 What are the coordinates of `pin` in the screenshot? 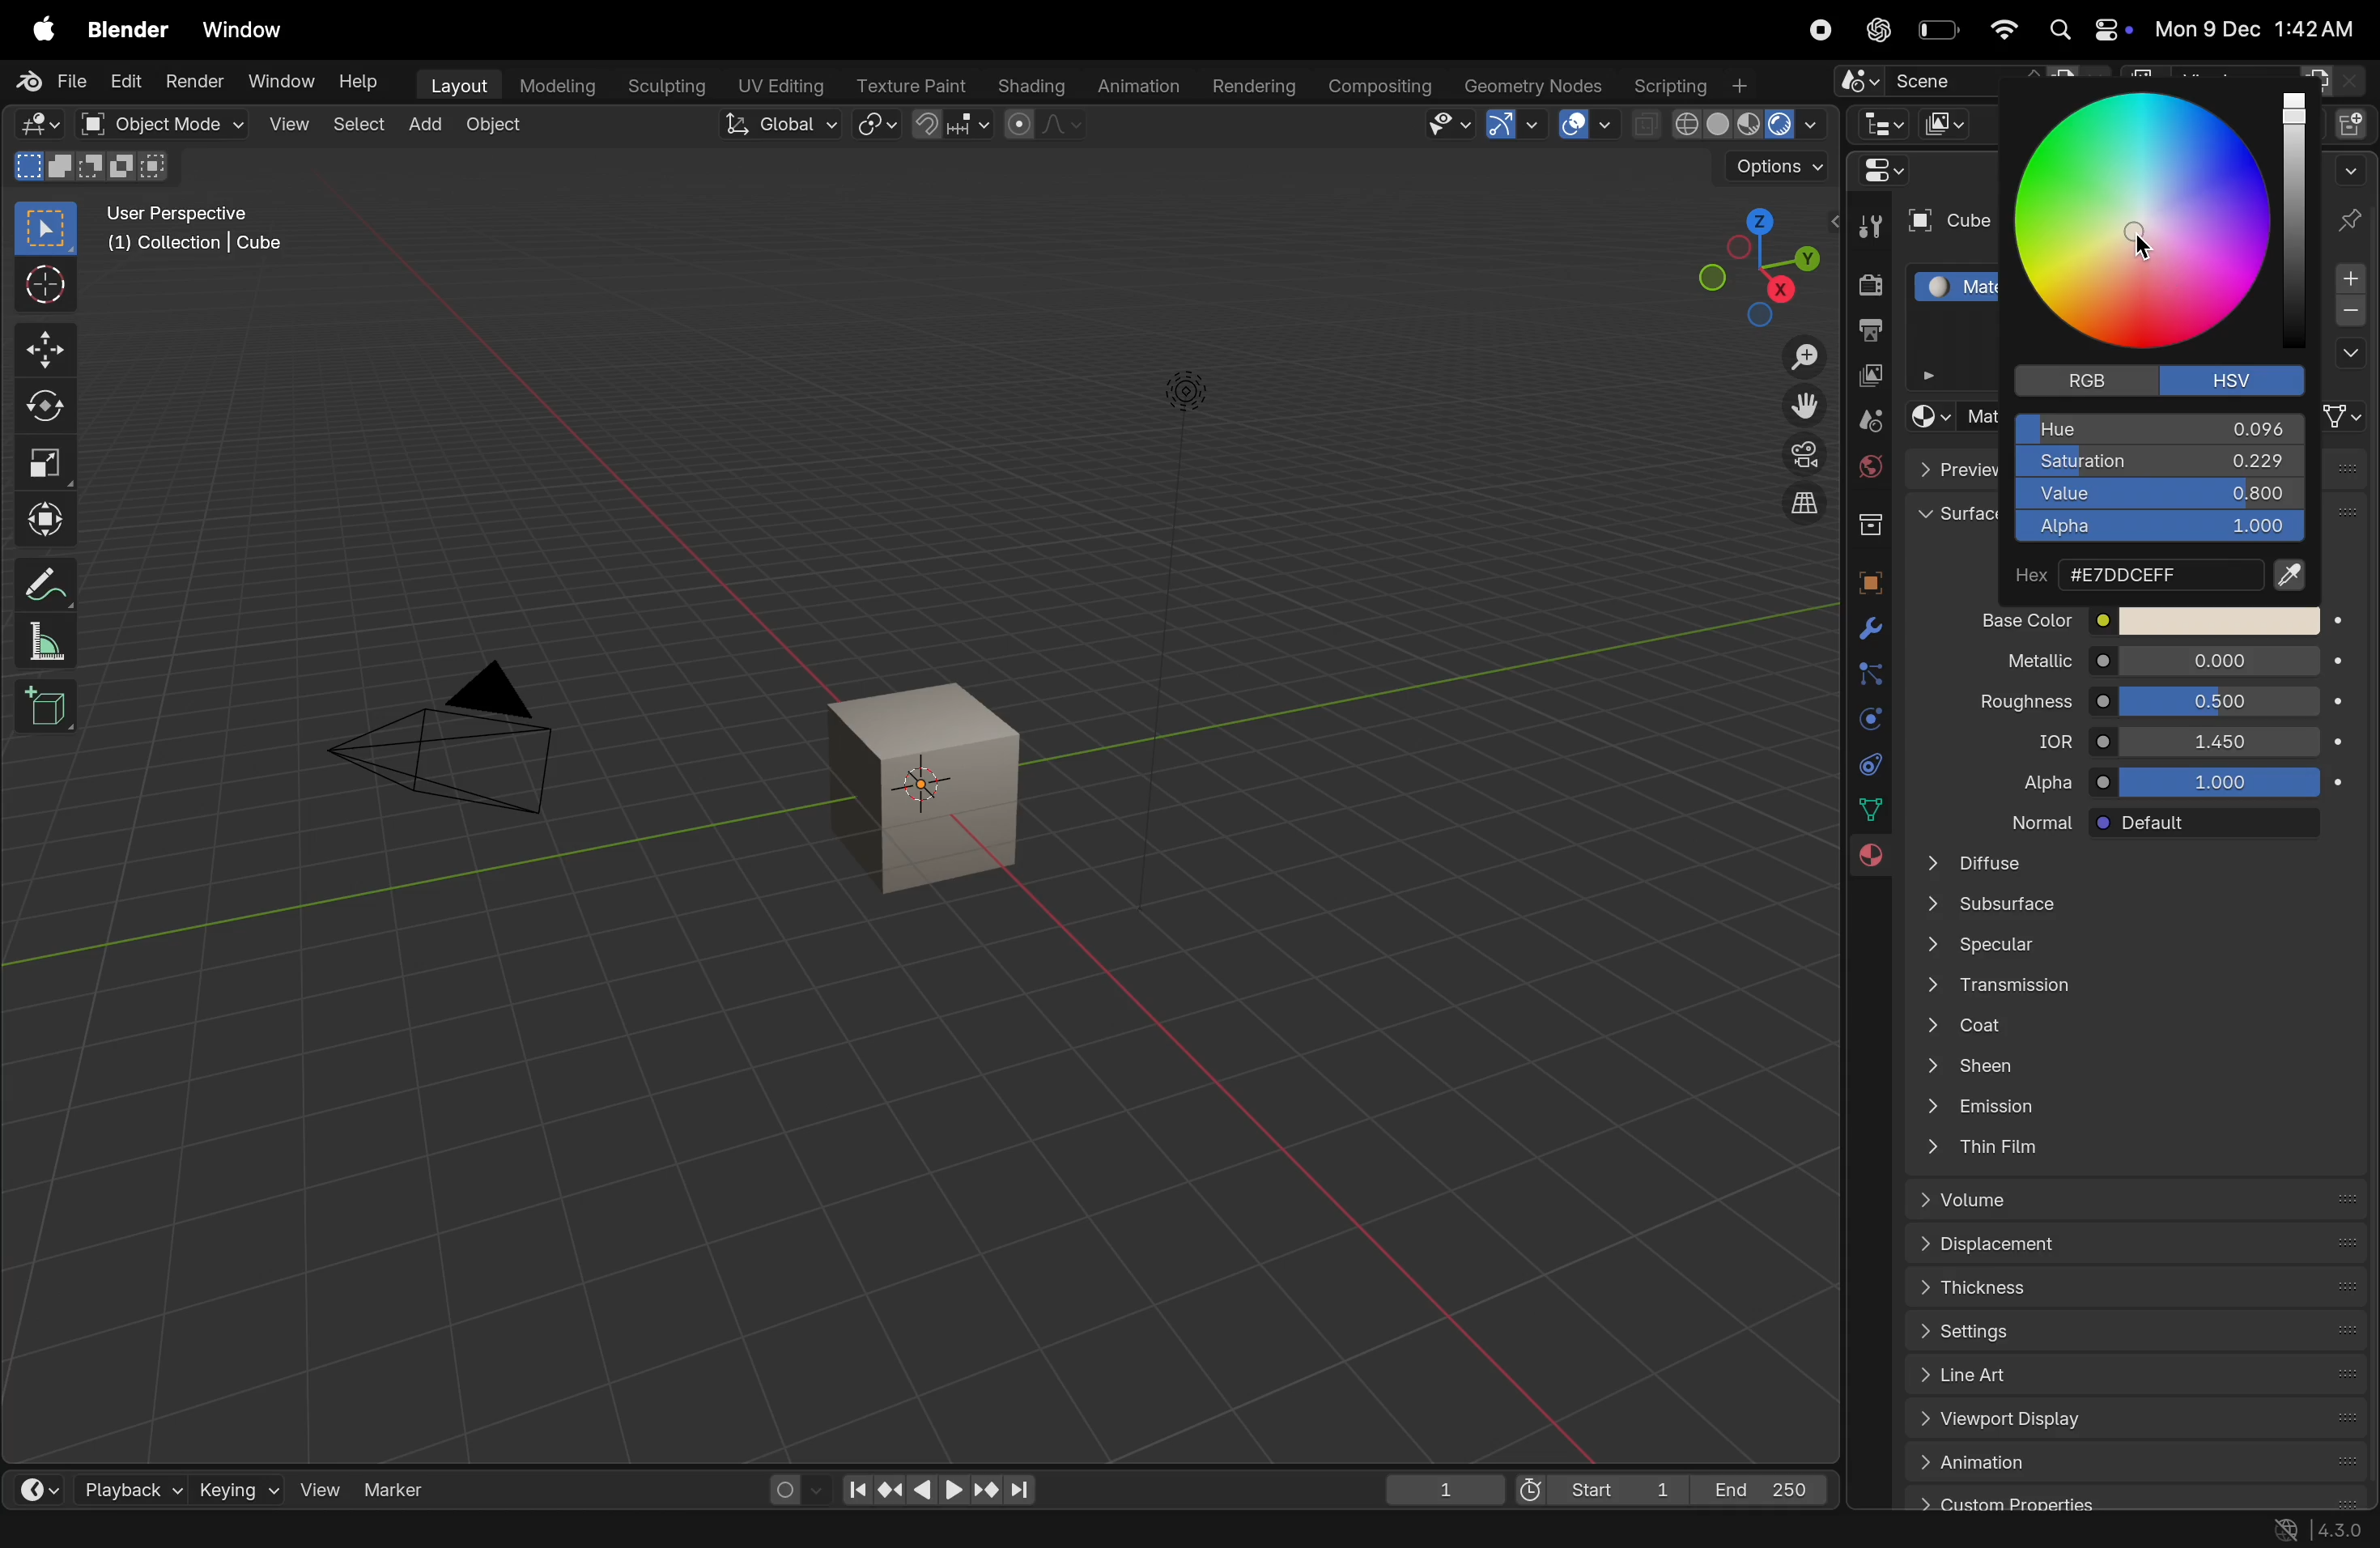 It's located at (2353, 219).